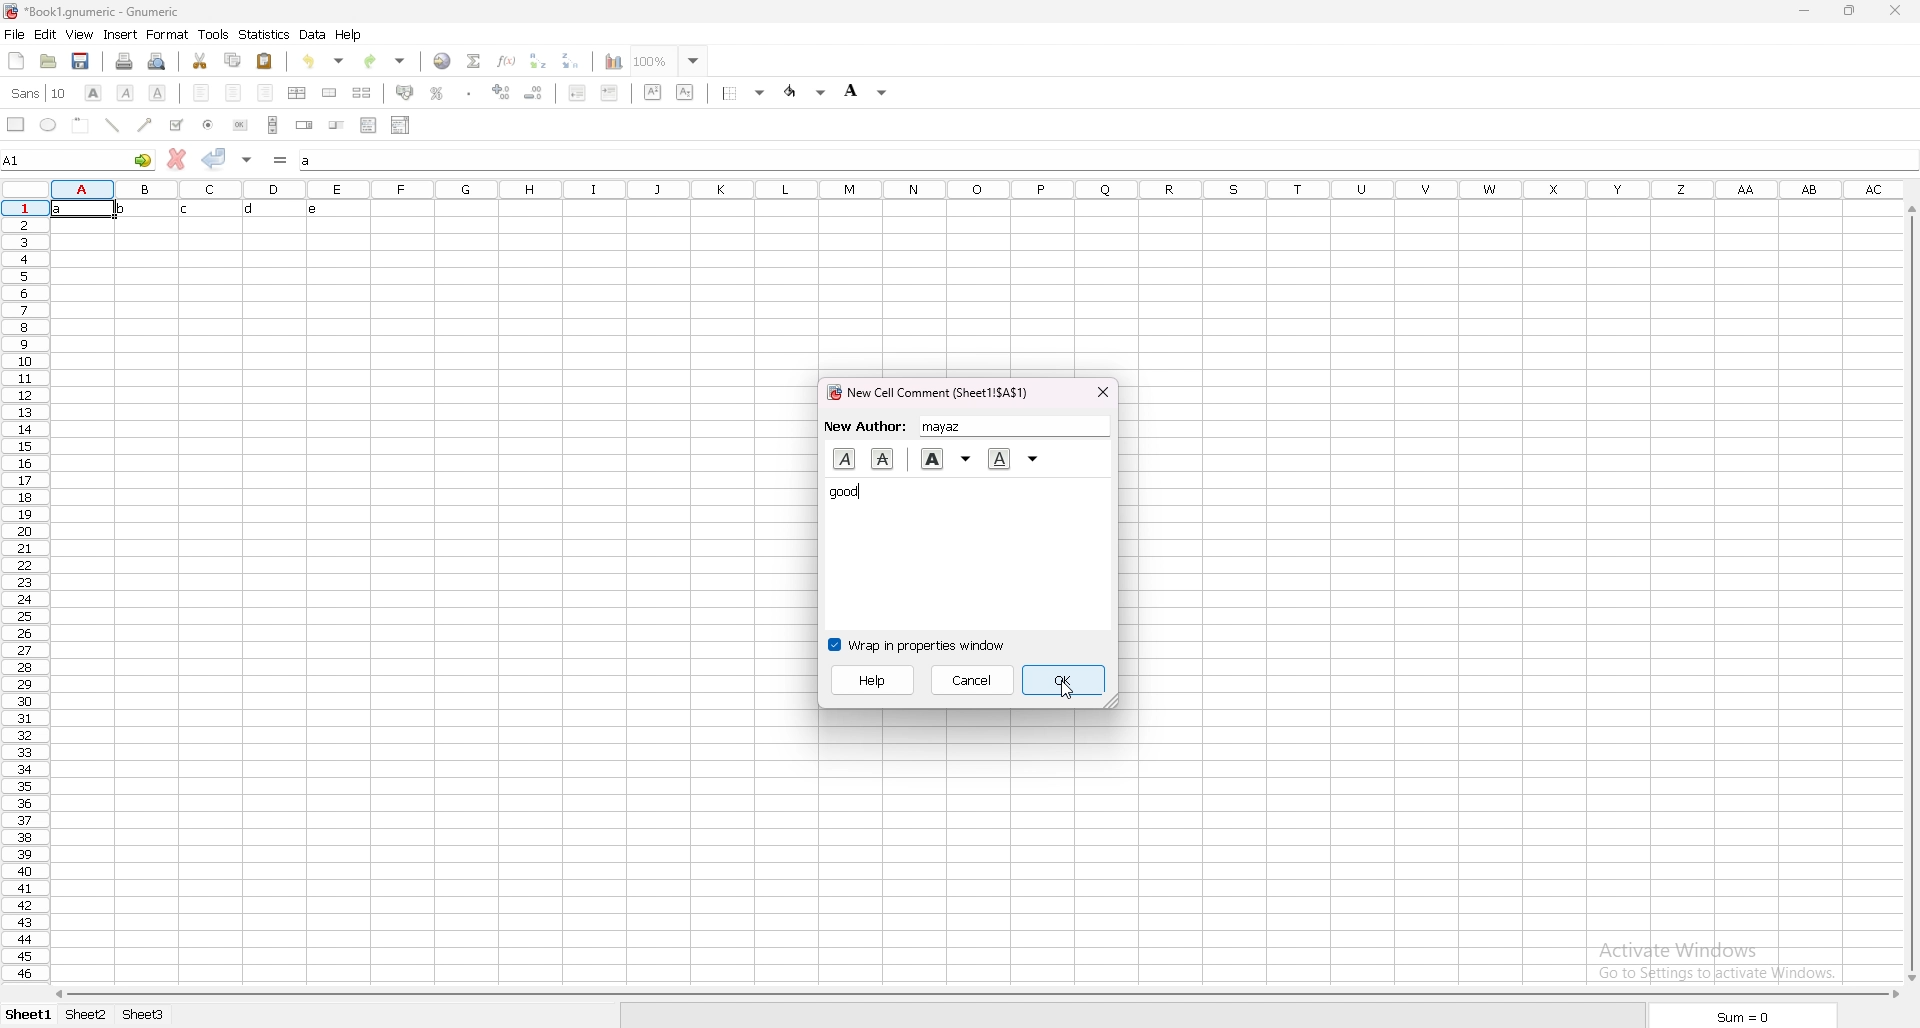 The image size is (1920, 1028). I want to click on tools, so click(215, 35).